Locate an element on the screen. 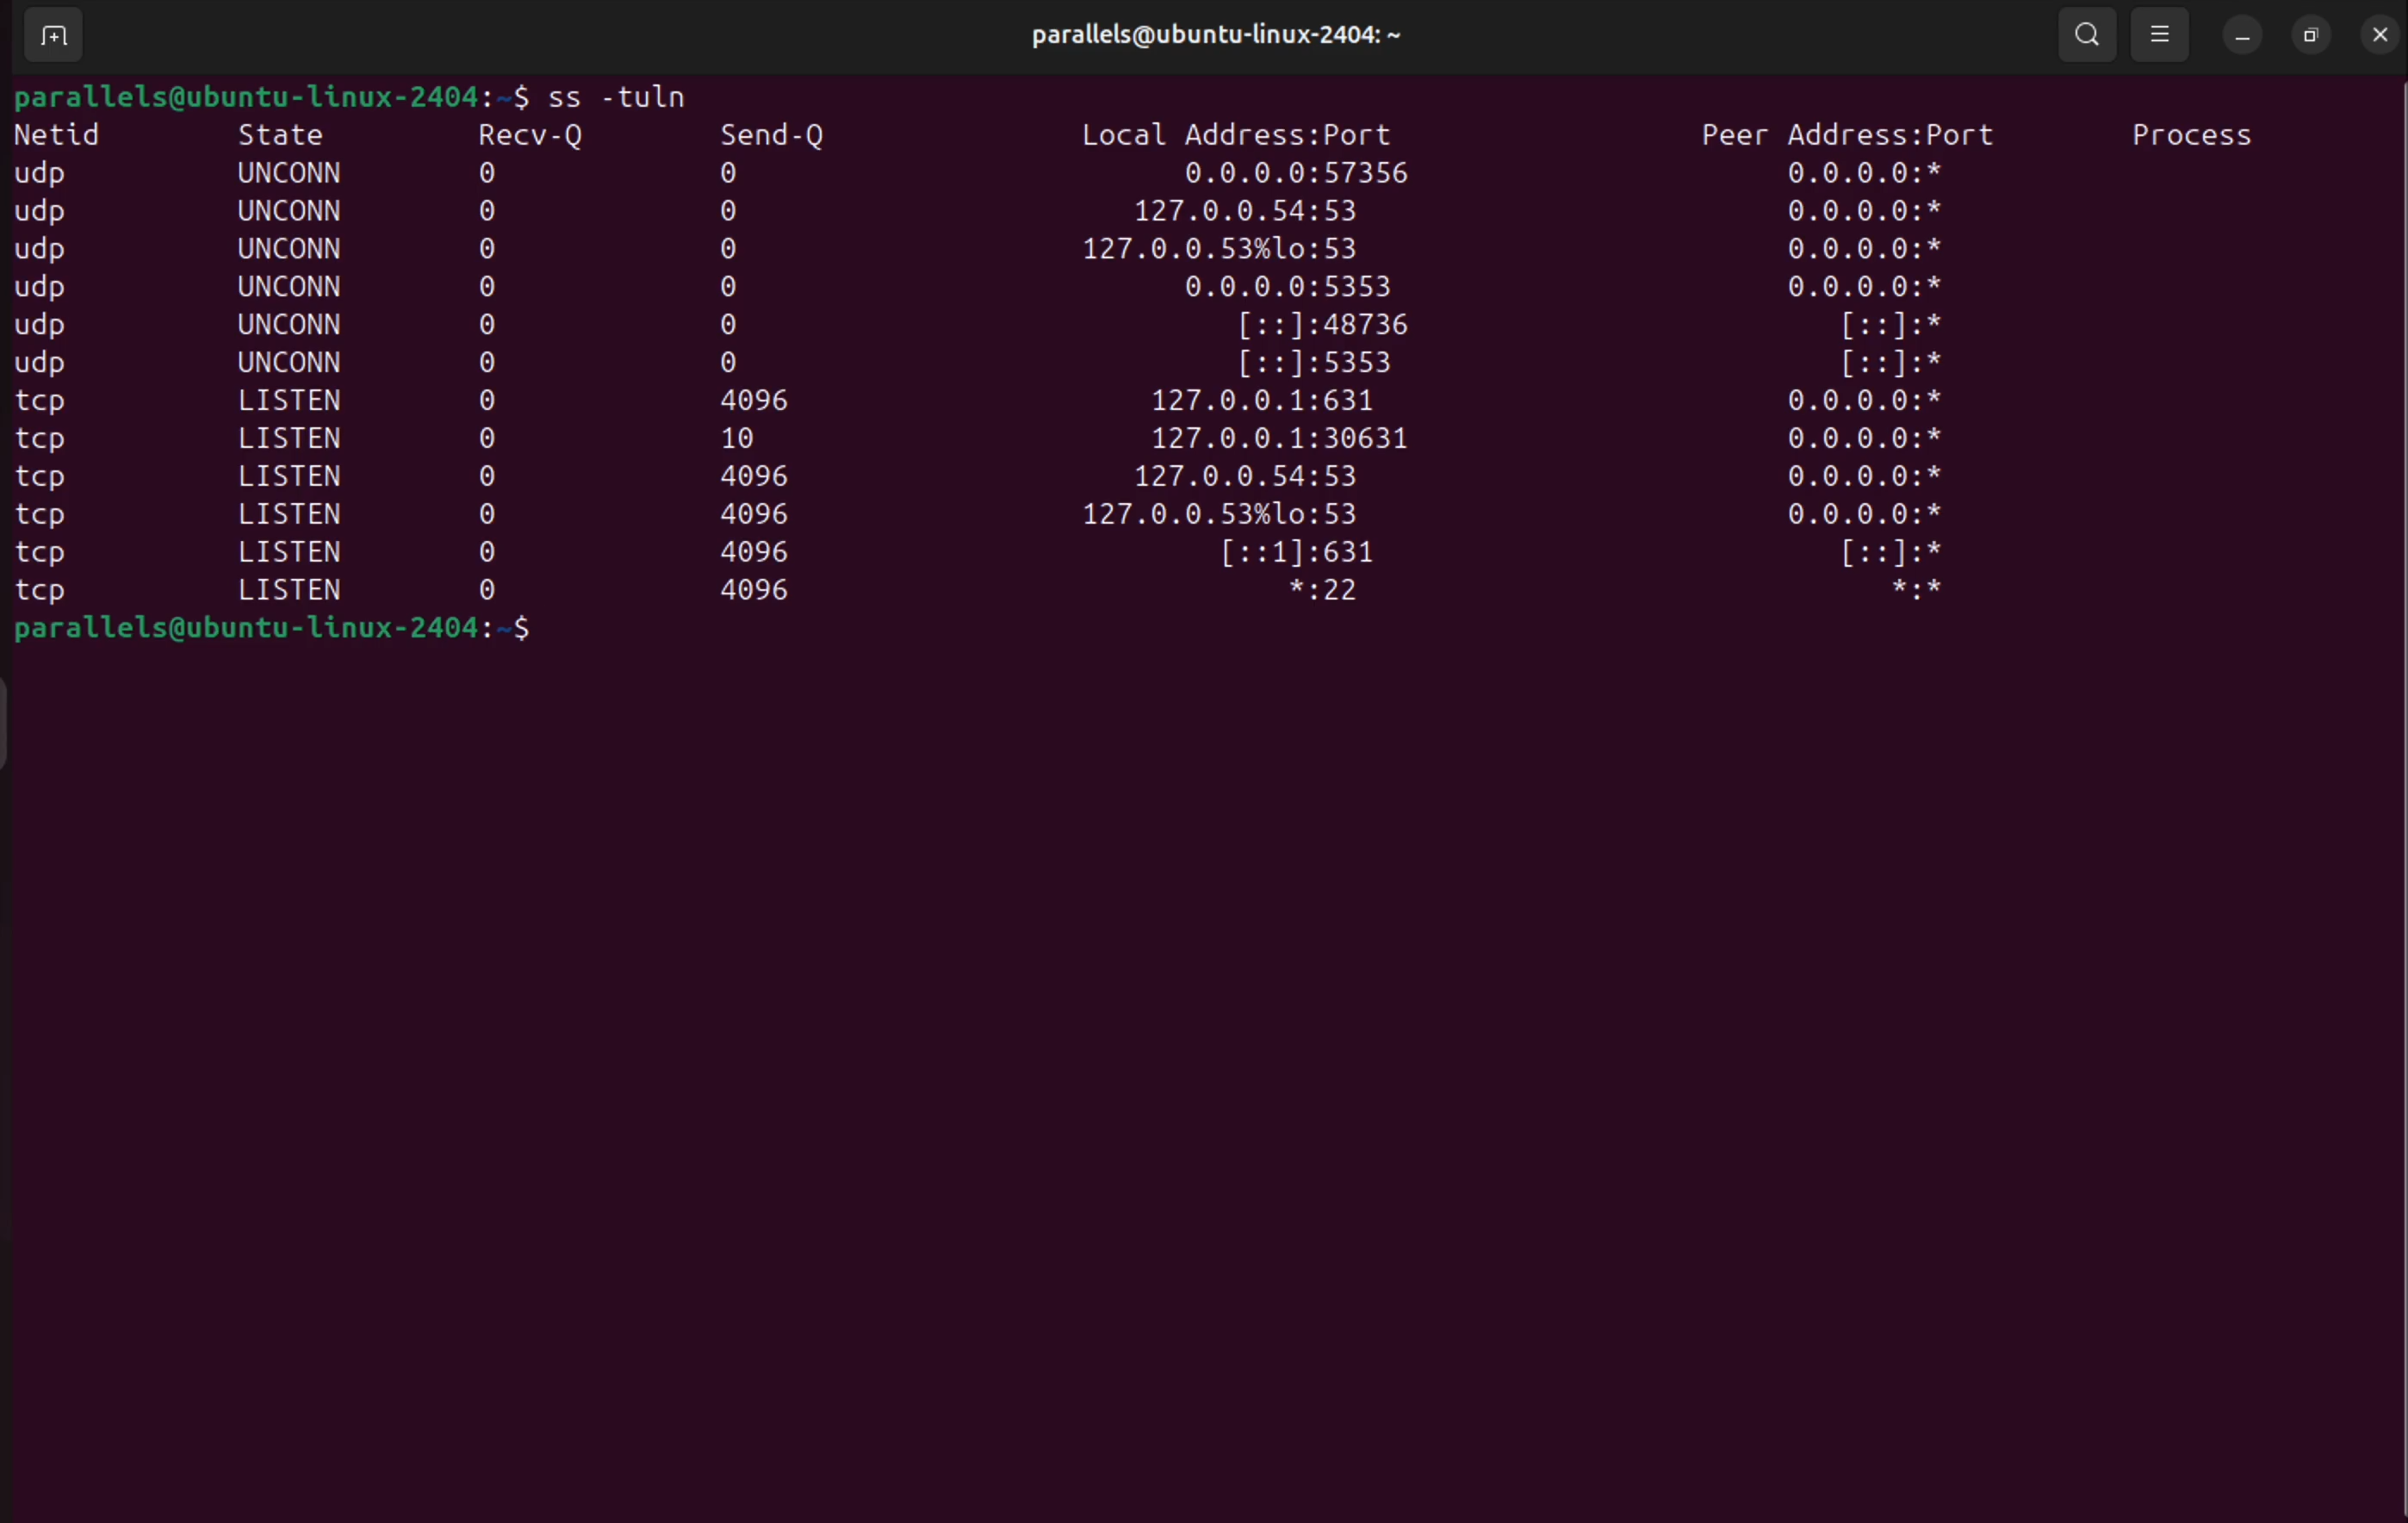 The height and width of the screenshot is (1523, 2408). 0.0.0.0 is located at coordinates (1877, 441).